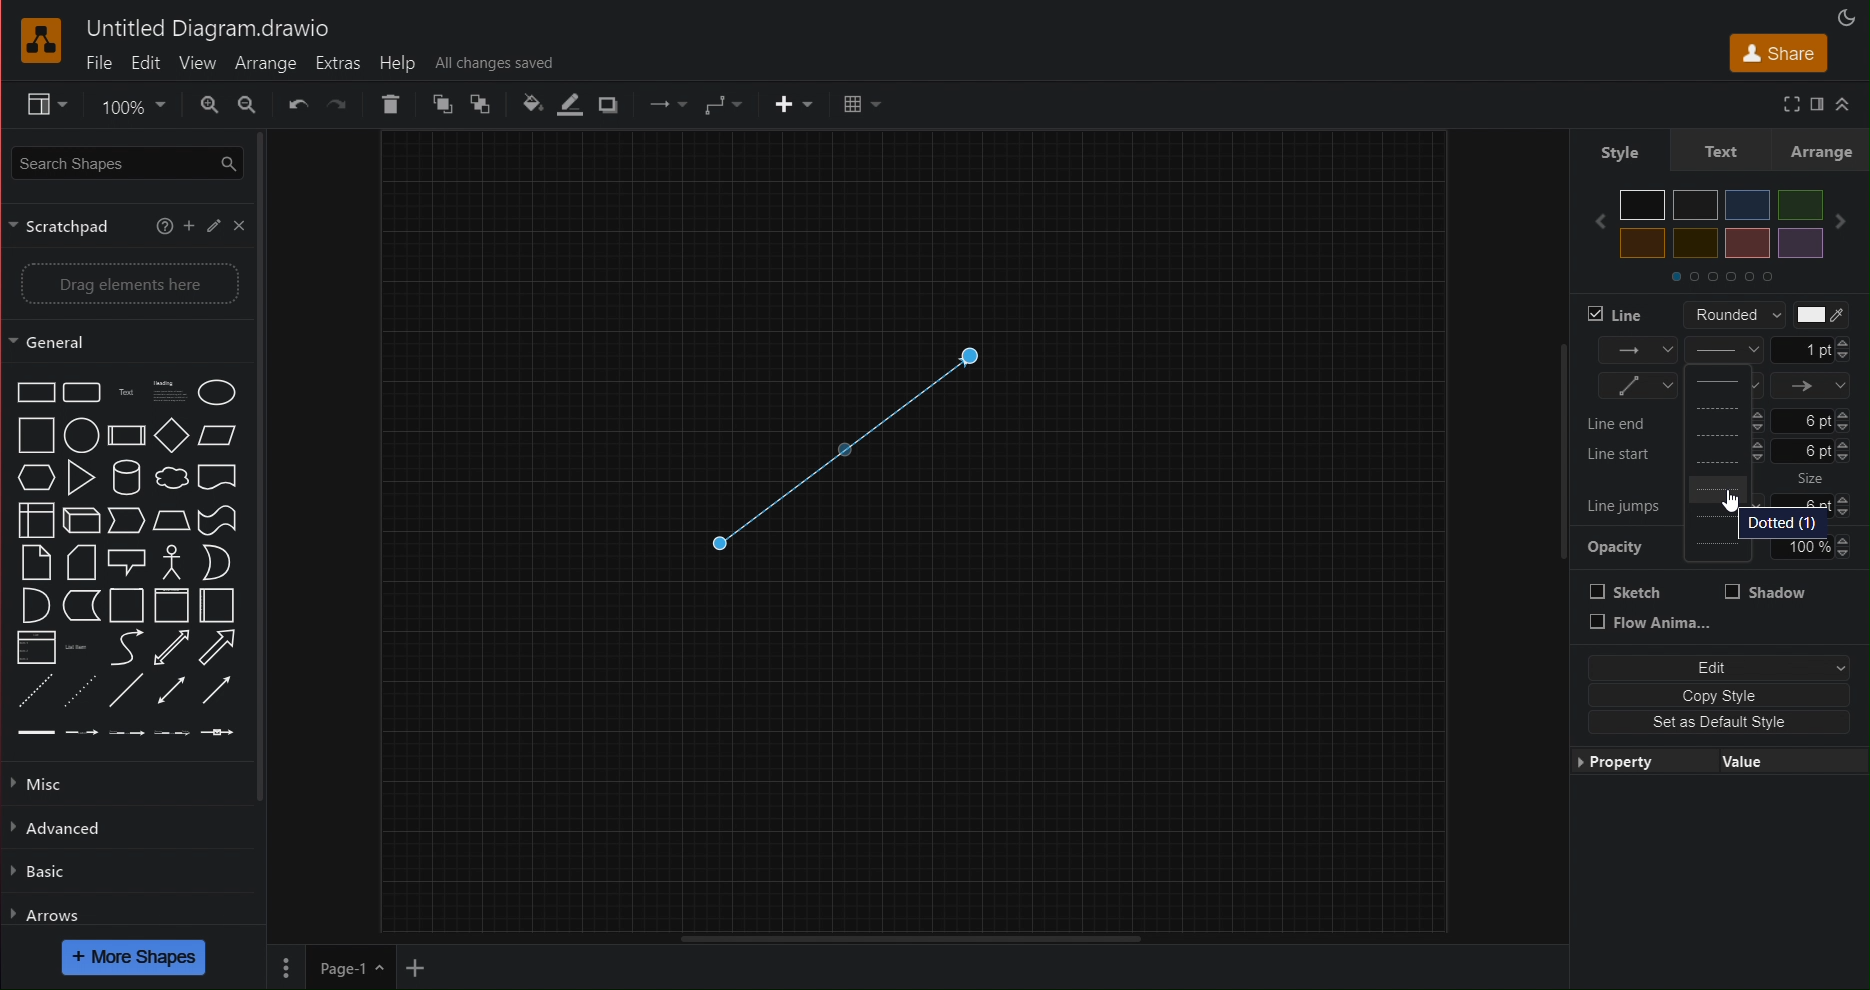  Describe the element at coordinates (298, 105) in the screenshot. I see `Undo` at that location.